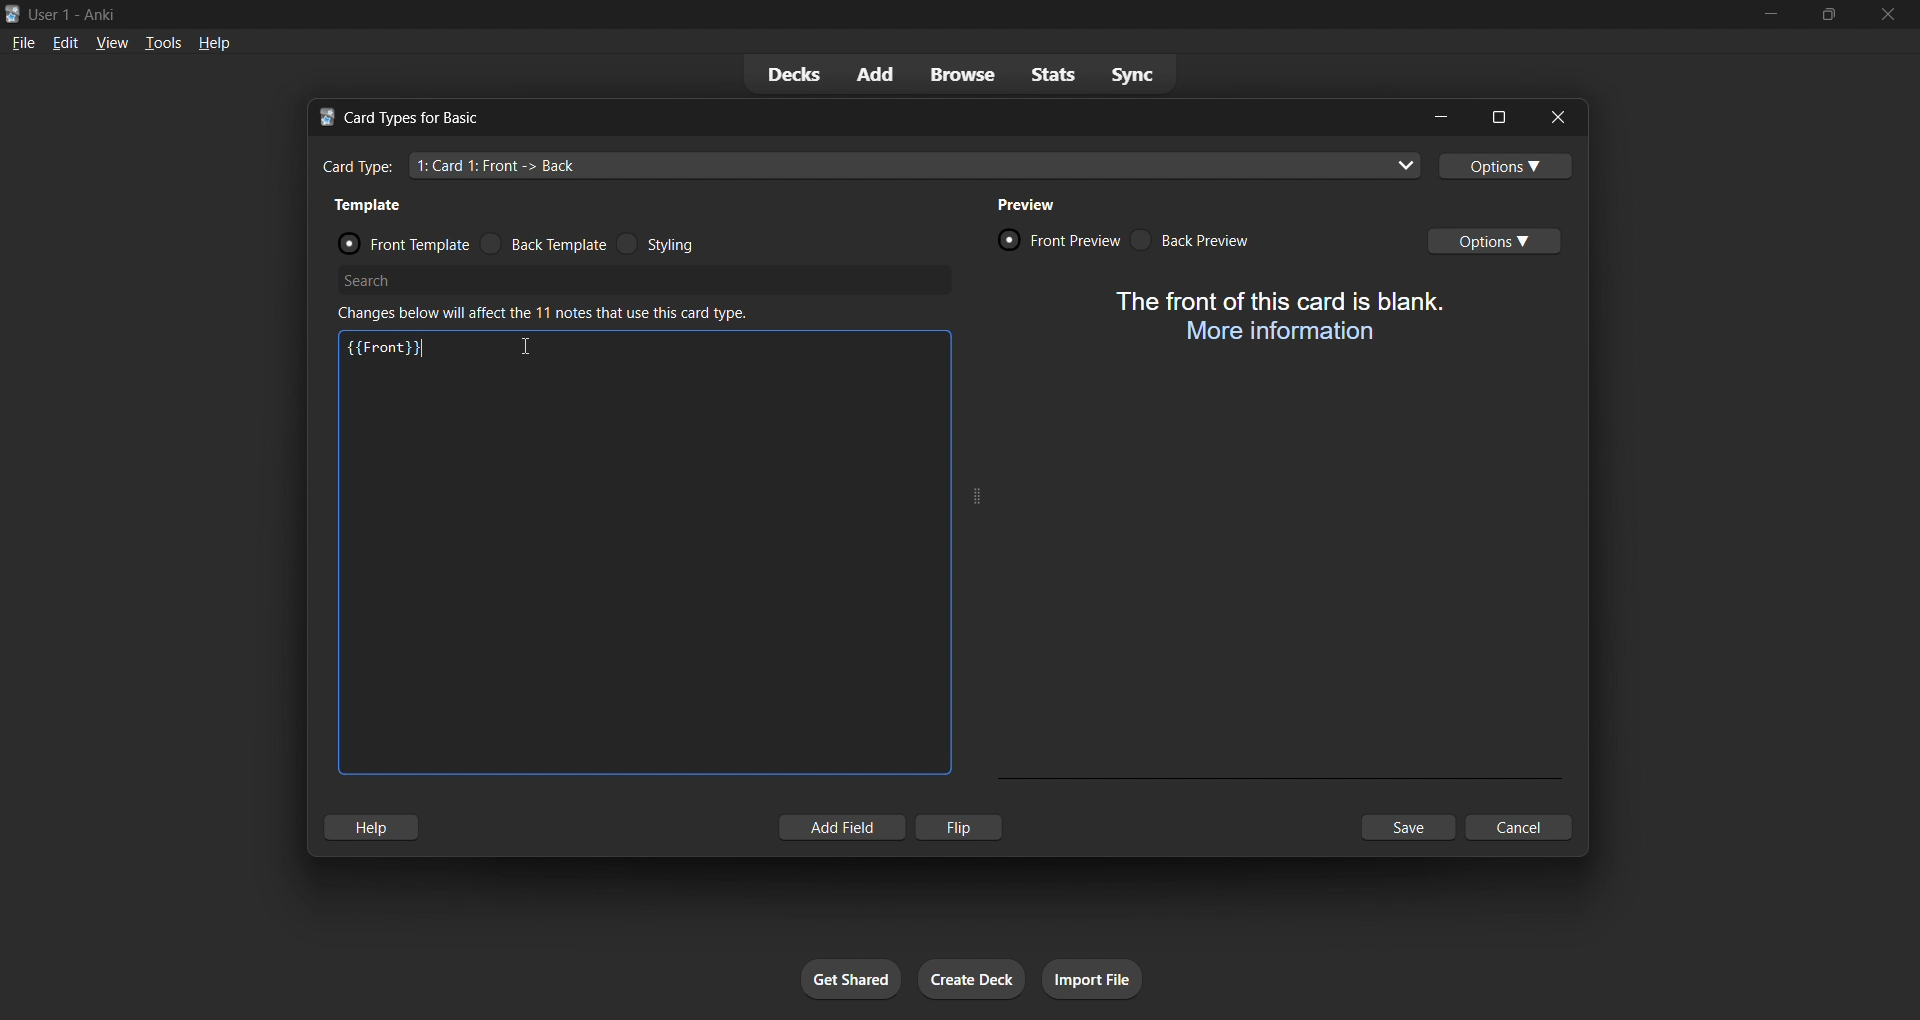  I want to click on help, so click(217, 44).